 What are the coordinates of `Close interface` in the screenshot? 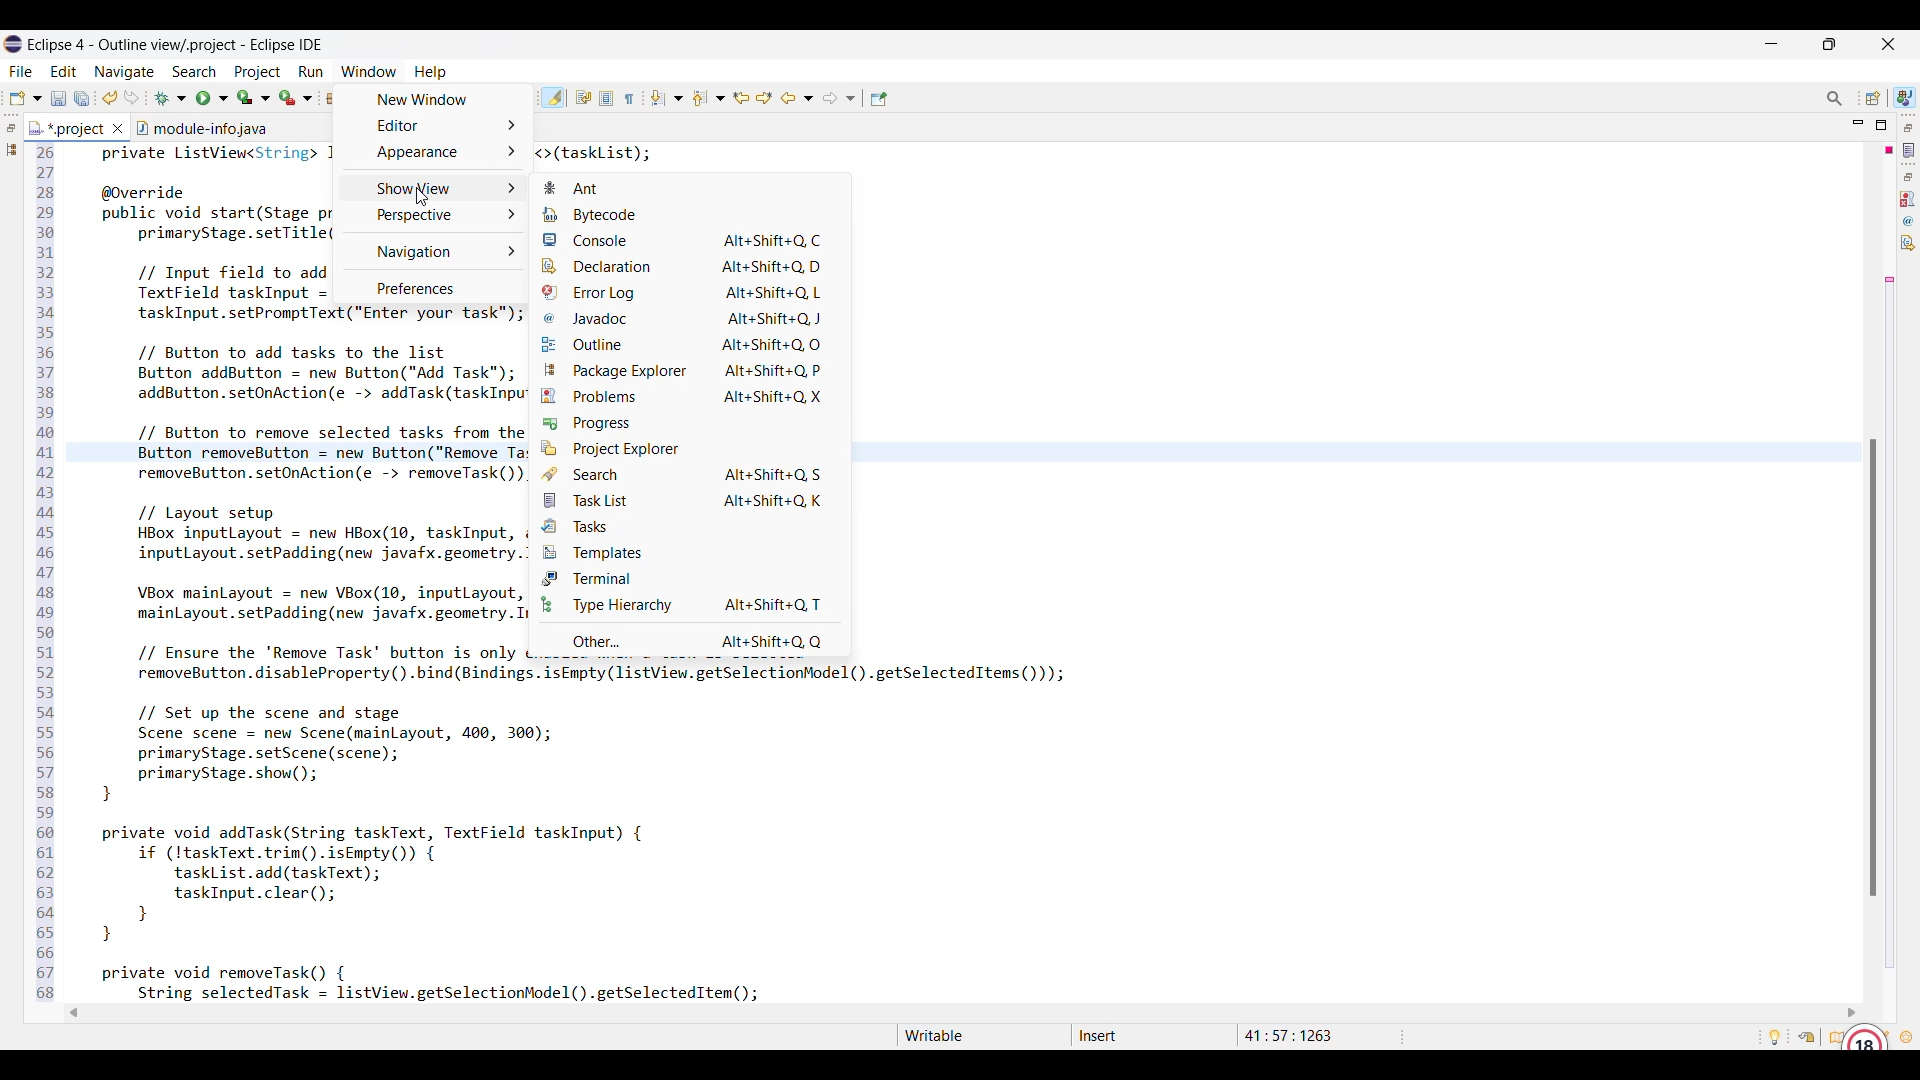 It's located at (1889, 44).